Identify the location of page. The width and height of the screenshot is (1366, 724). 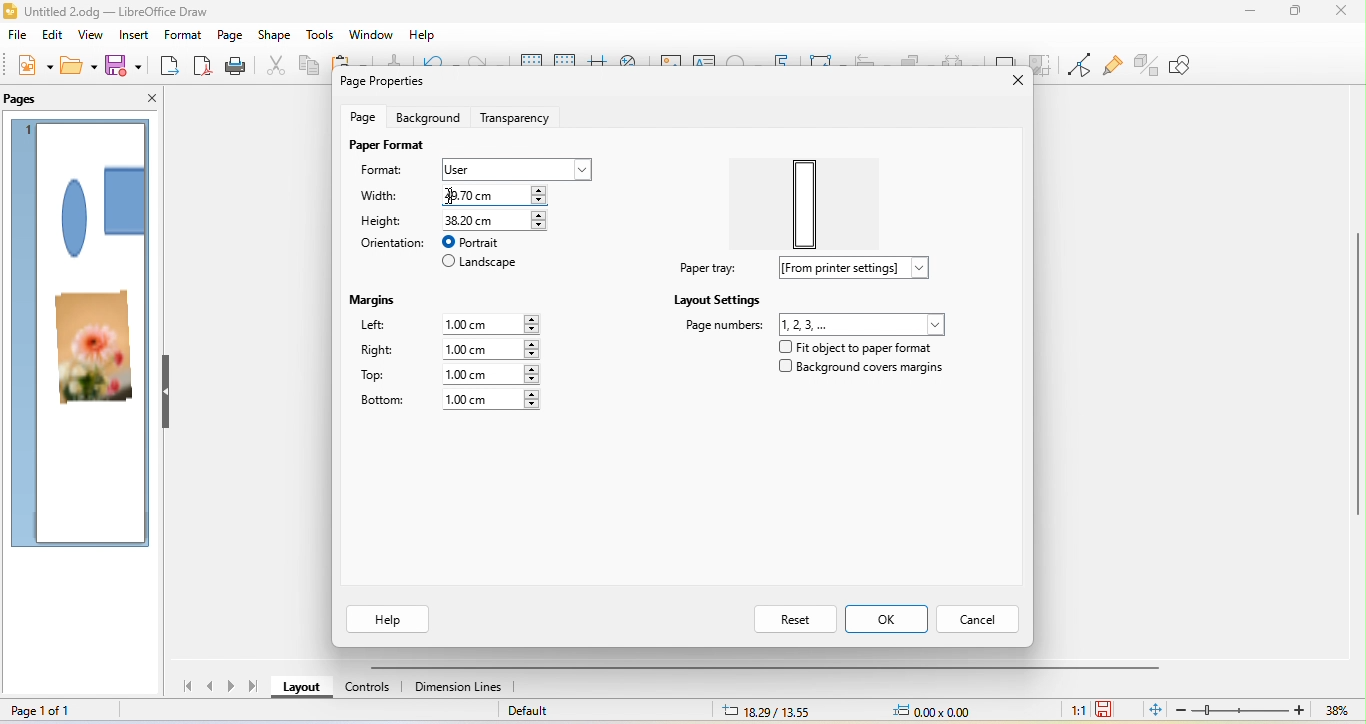
(366, 117).